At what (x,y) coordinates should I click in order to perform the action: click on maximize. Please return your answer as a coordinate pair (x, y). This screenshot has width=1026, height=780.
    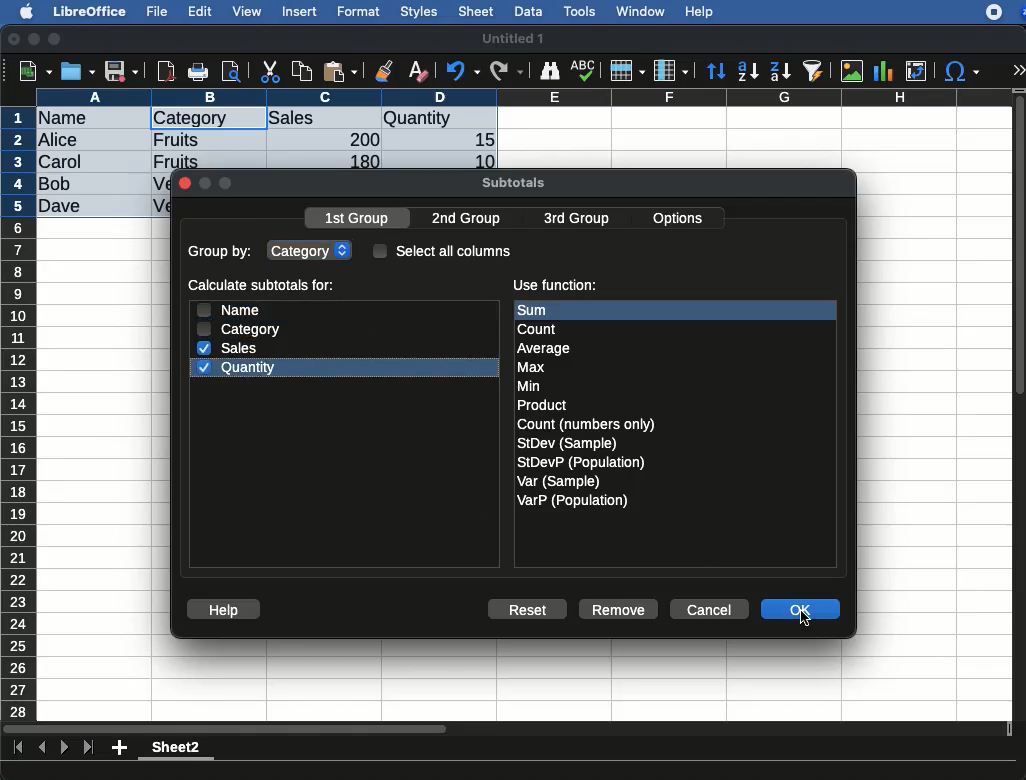
    Looking at the image, I should click on (57, 40).